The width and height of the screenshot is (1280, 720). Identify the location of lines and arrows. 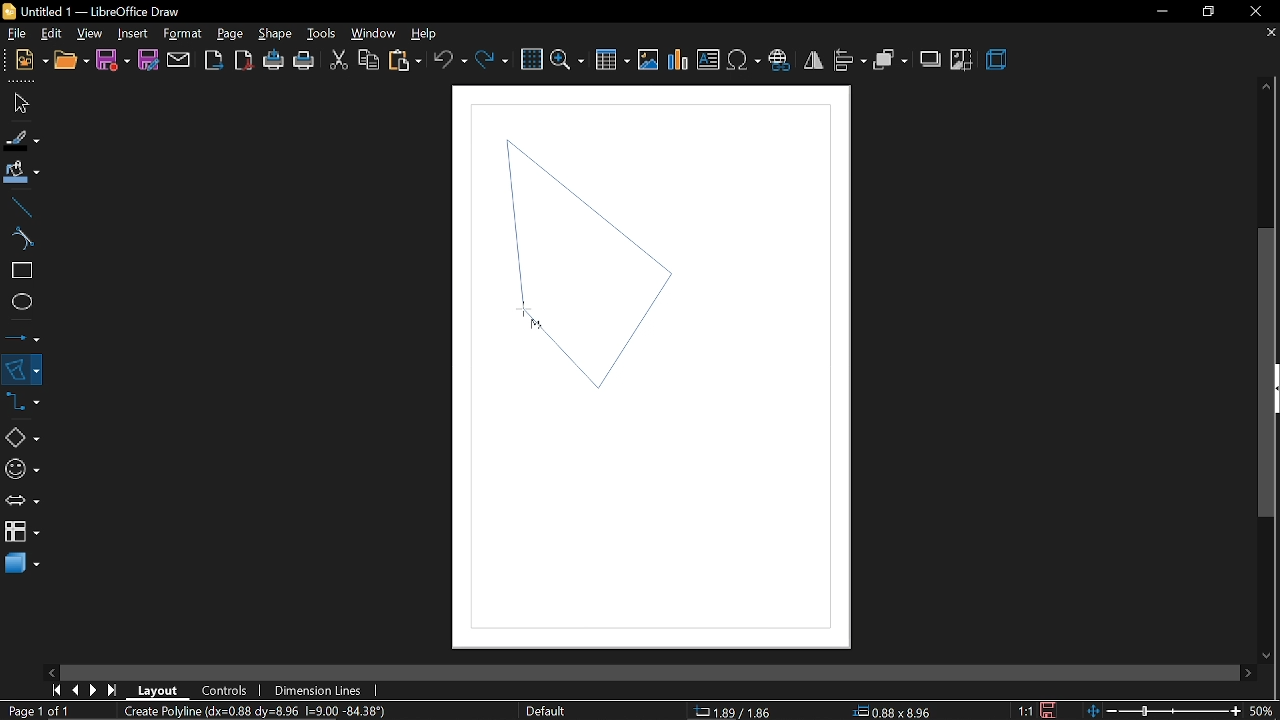
(23, 334).